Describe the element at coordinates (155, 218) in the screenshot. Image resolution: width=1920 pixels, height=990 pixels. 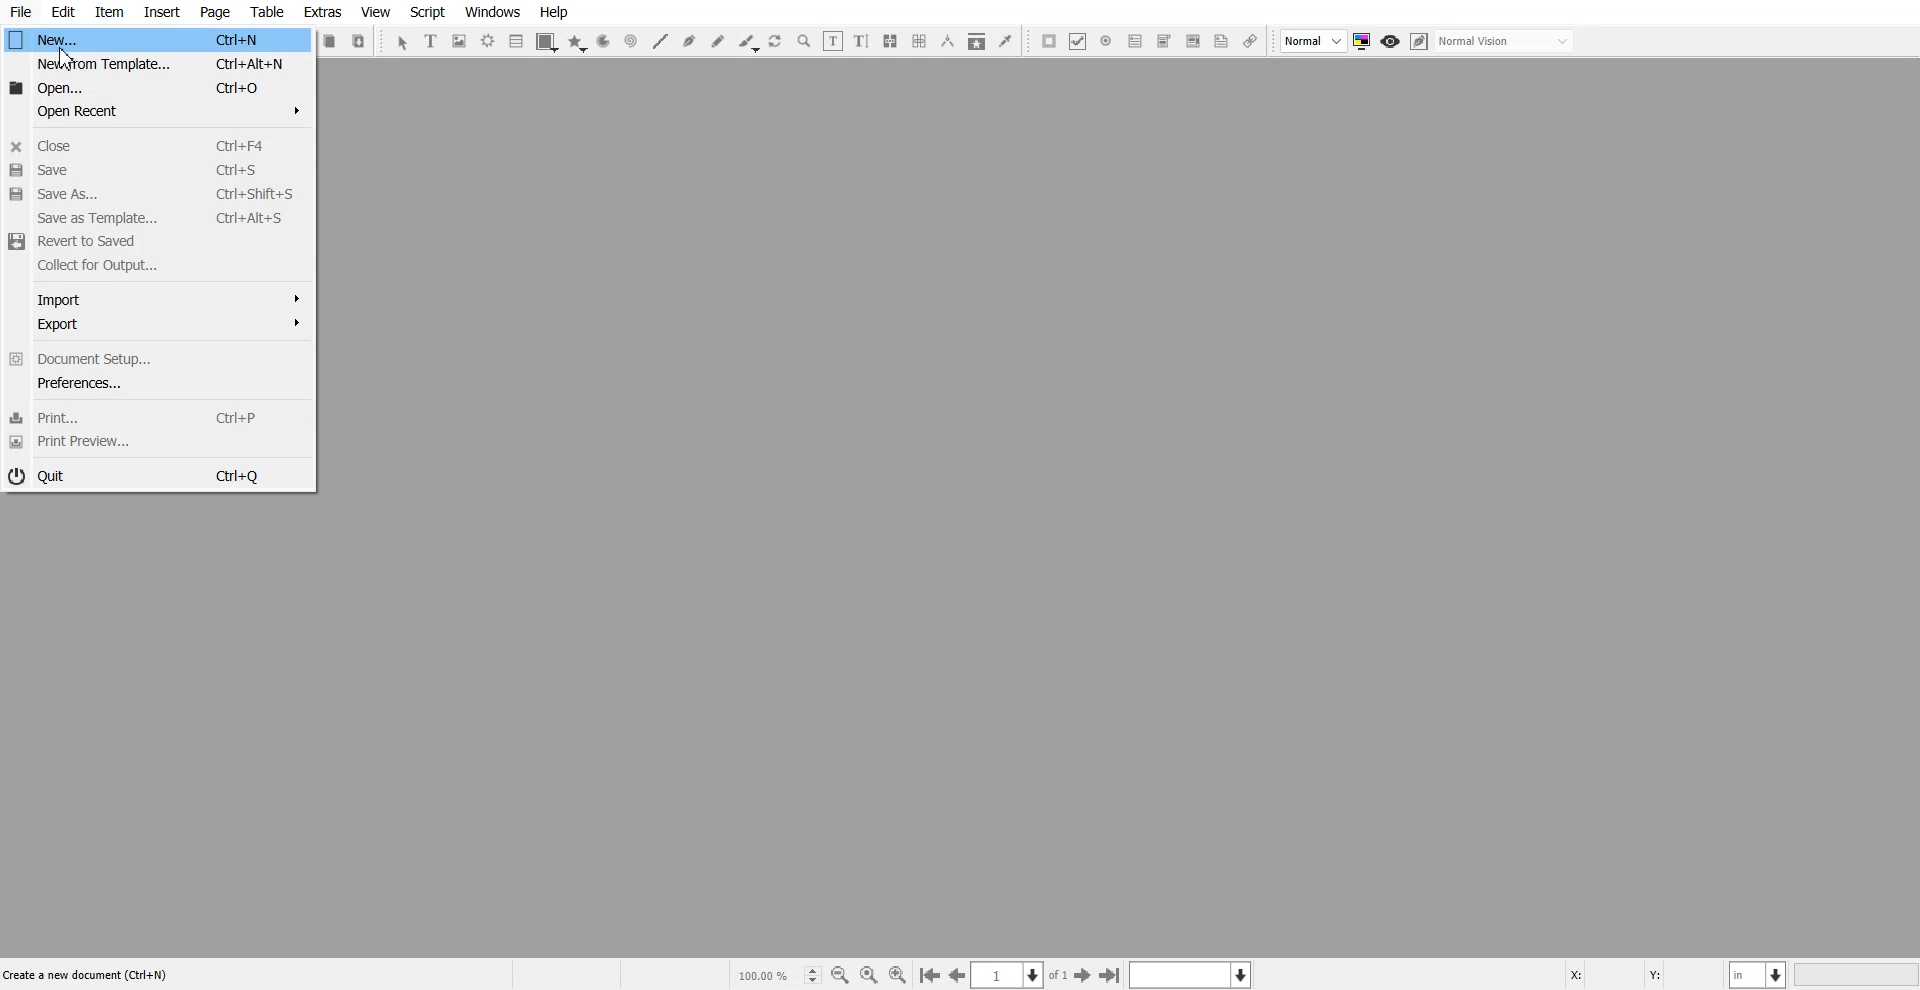
I see `Save as Template` at that location.